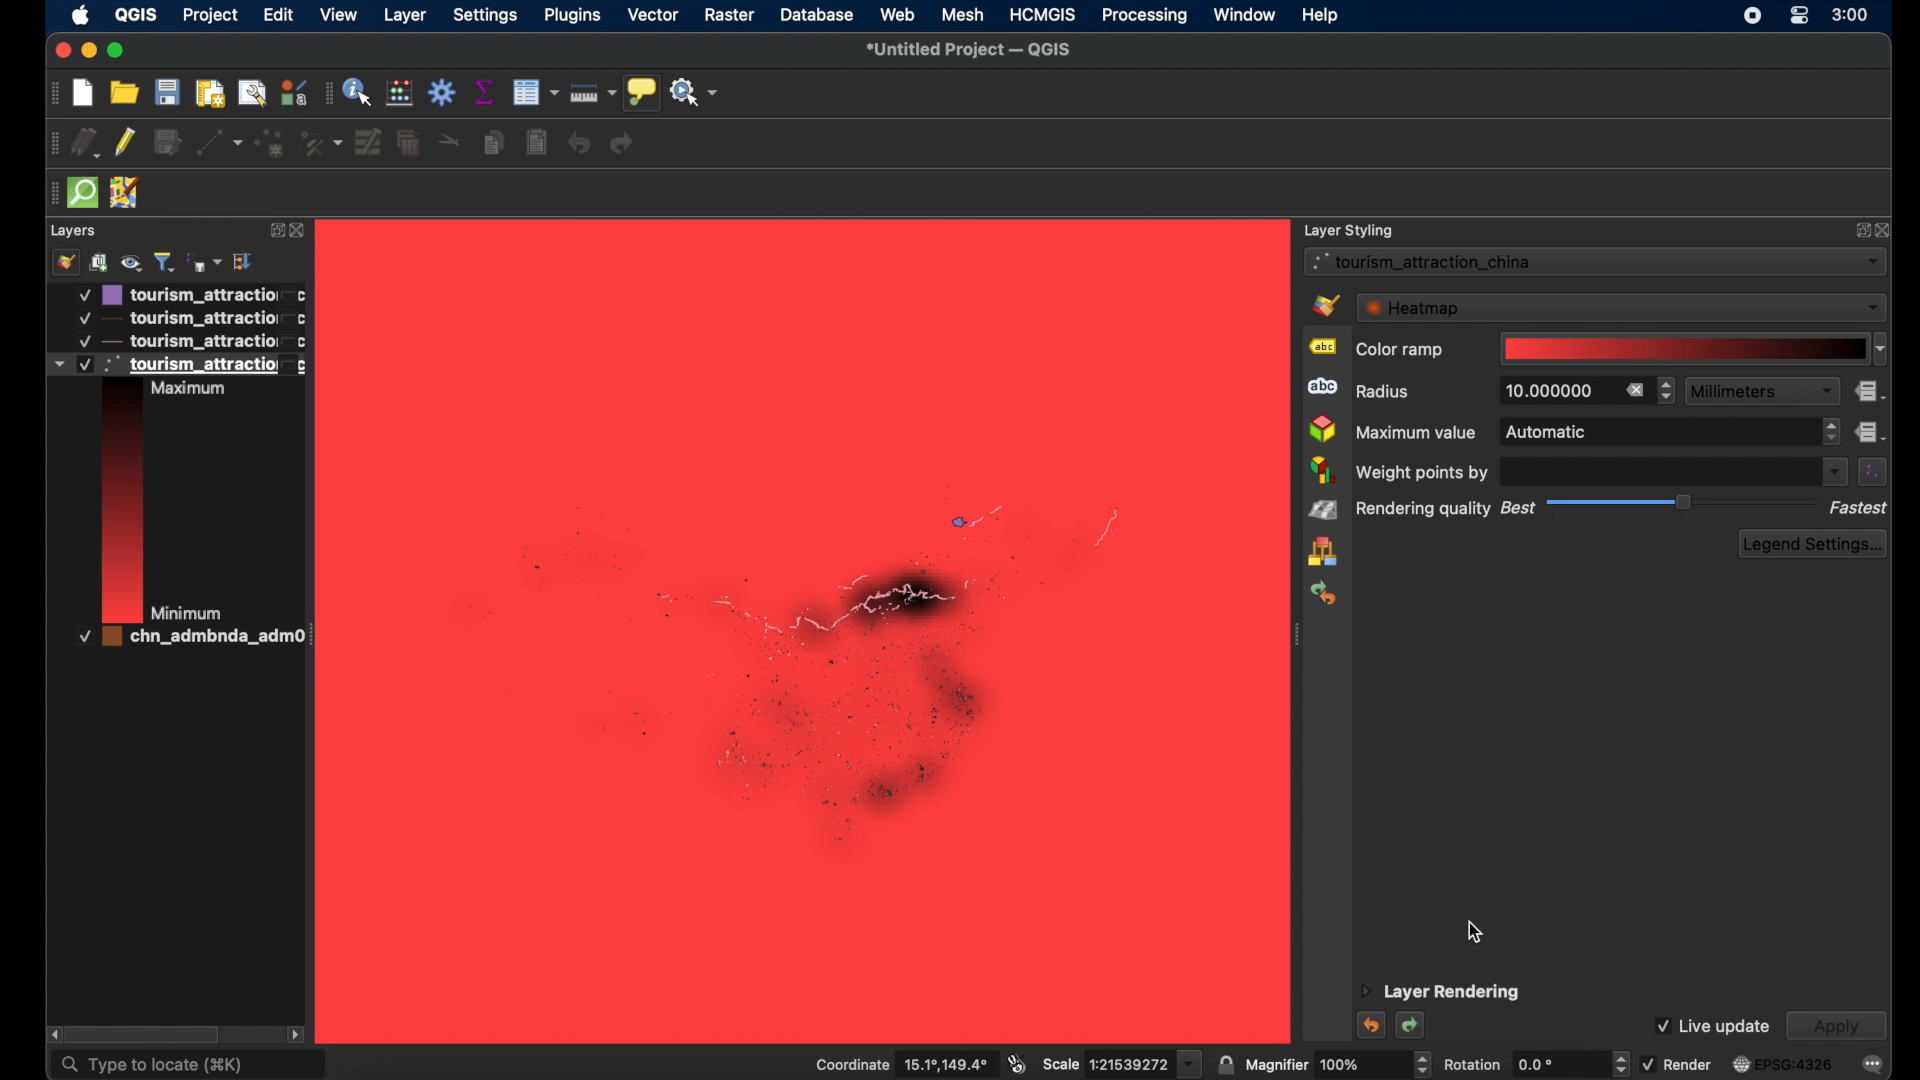 The width and height of the screenshot is (1920, 1080). I want to click on add point features, so click(271, 141).